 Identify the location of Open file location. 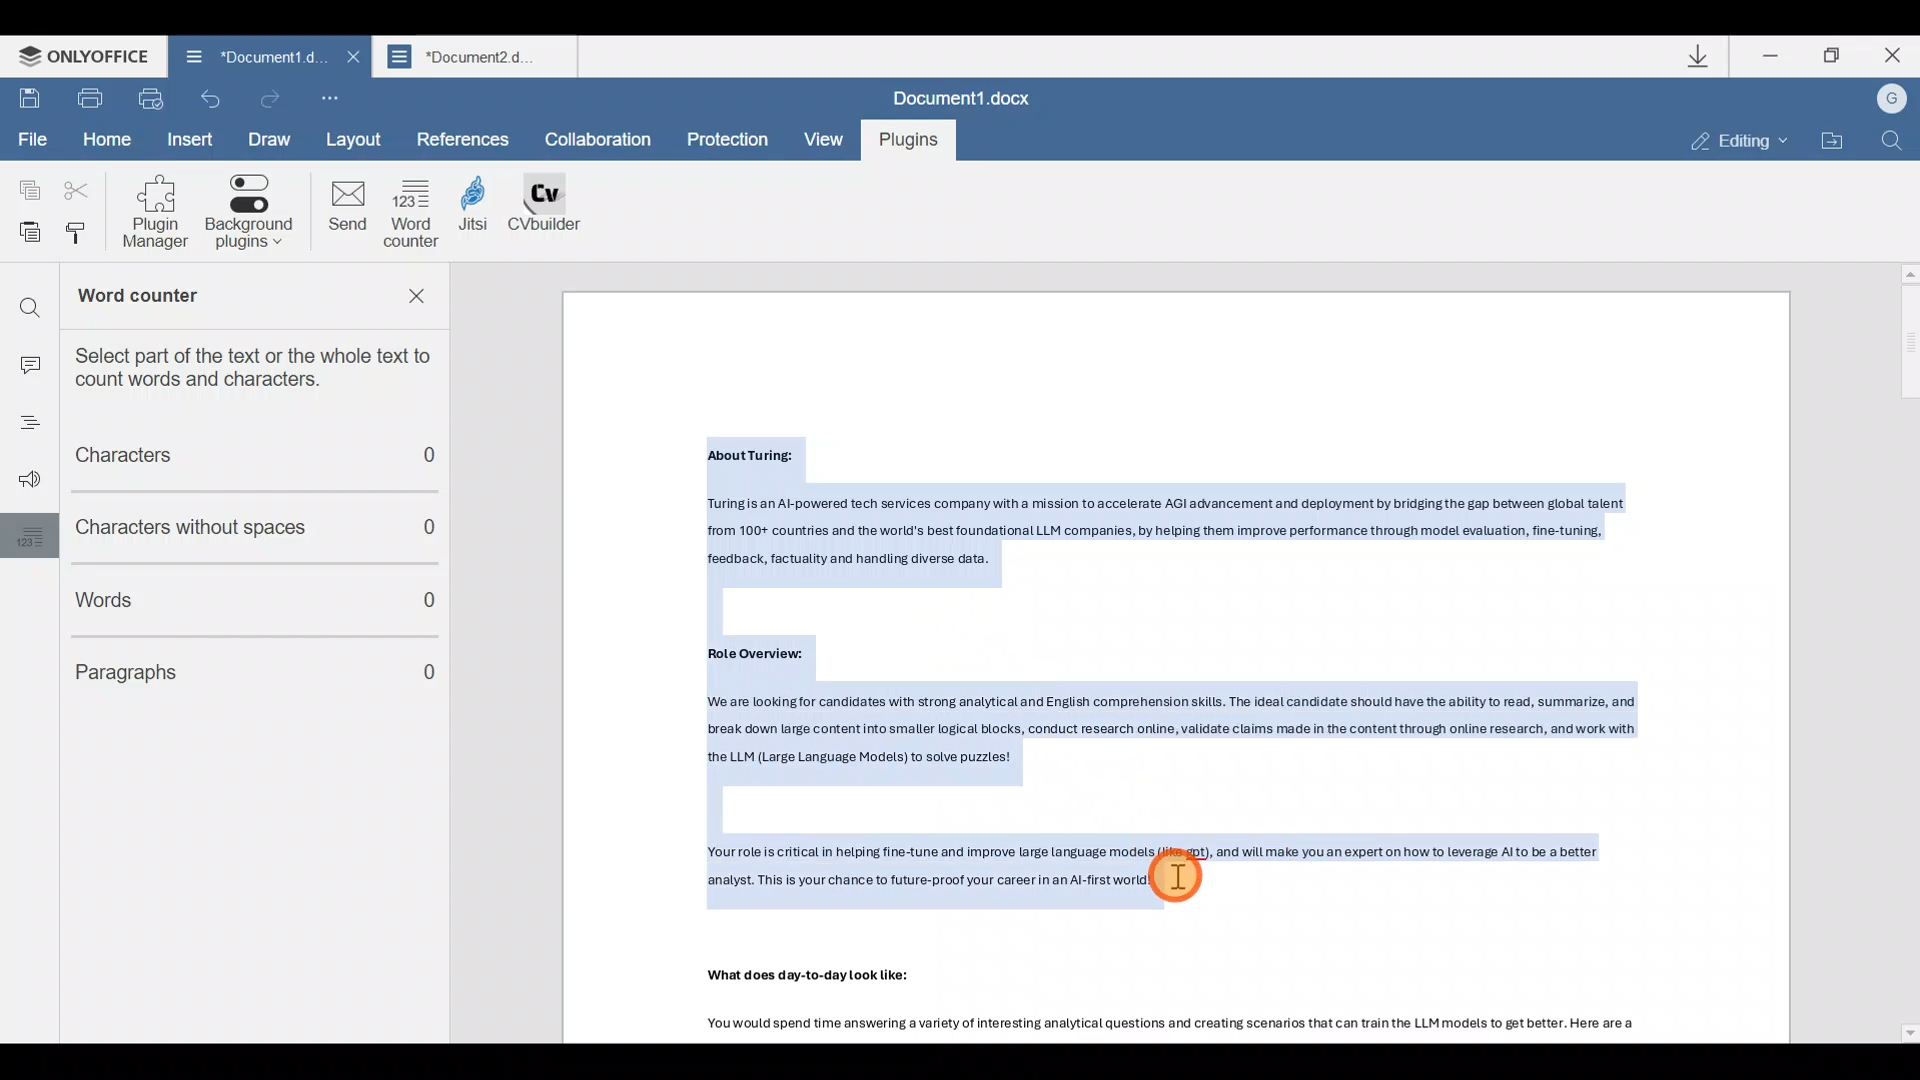
(1835, 138).